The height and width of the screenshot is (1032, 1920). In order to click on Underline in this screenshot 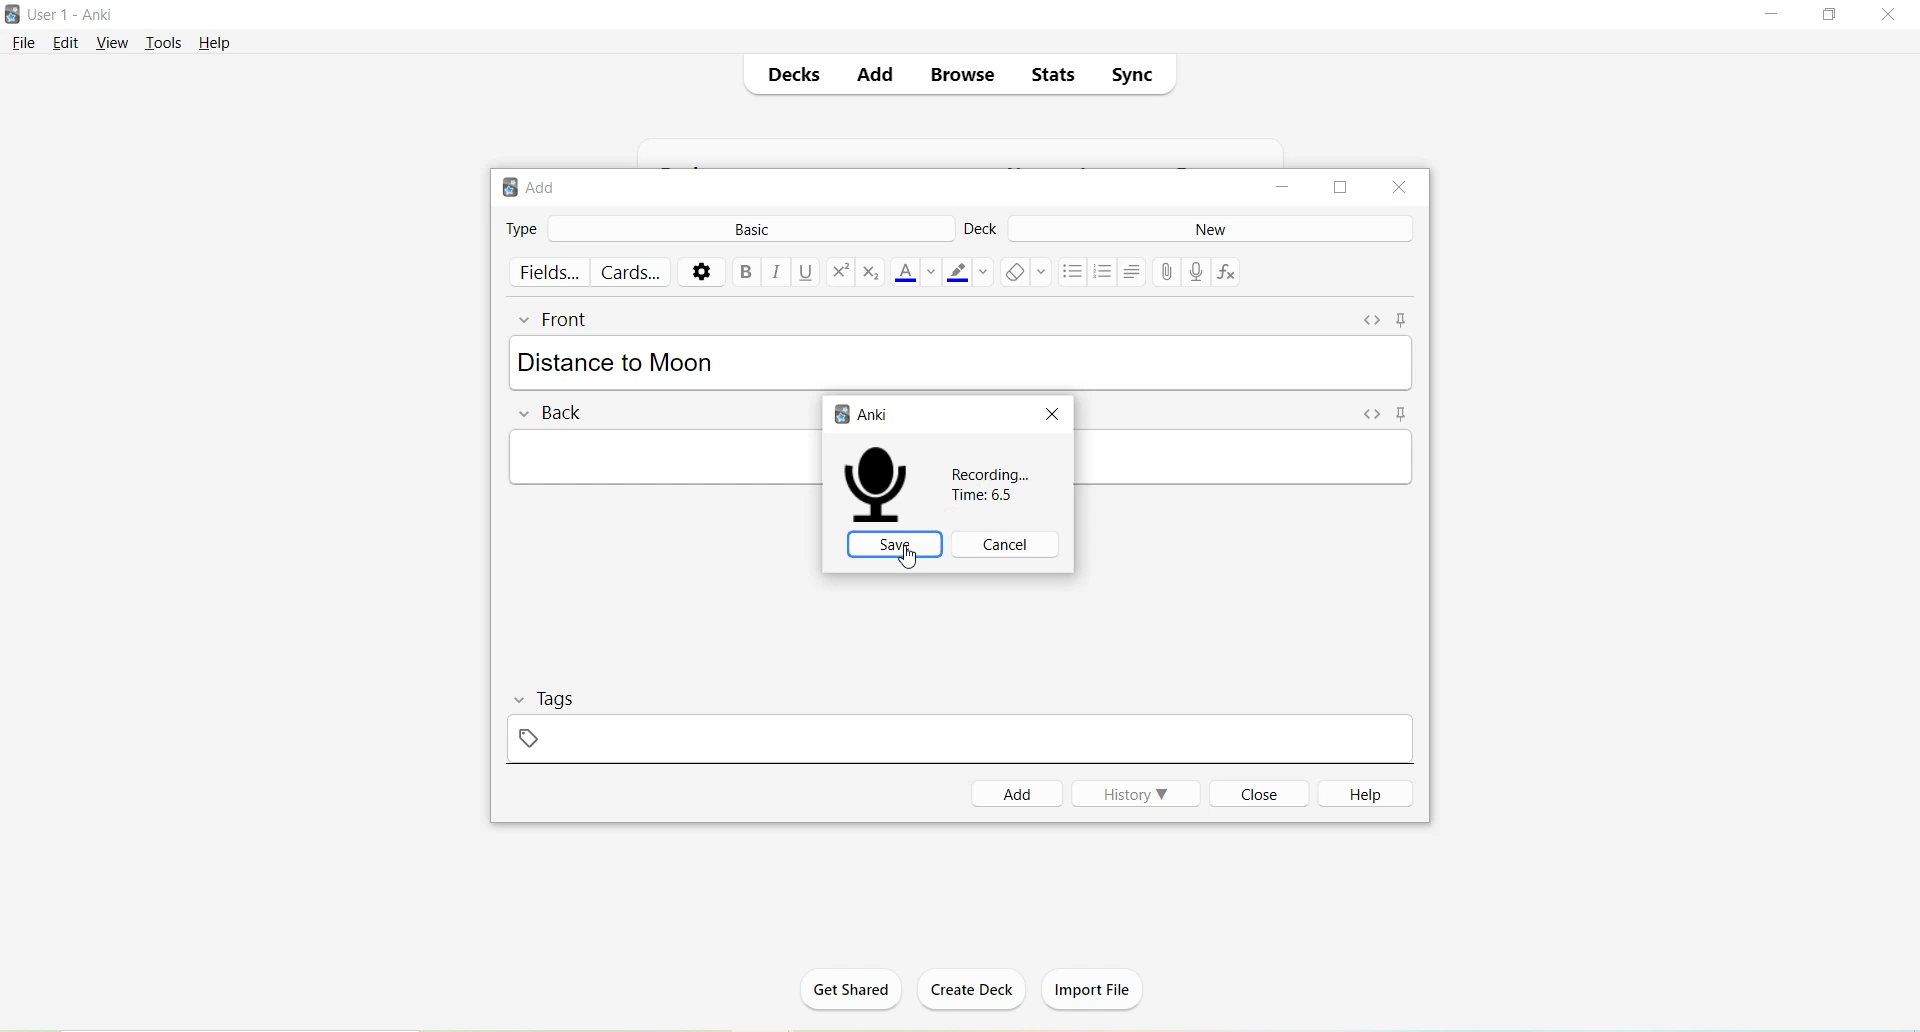, I will do `click(808, 273)`.